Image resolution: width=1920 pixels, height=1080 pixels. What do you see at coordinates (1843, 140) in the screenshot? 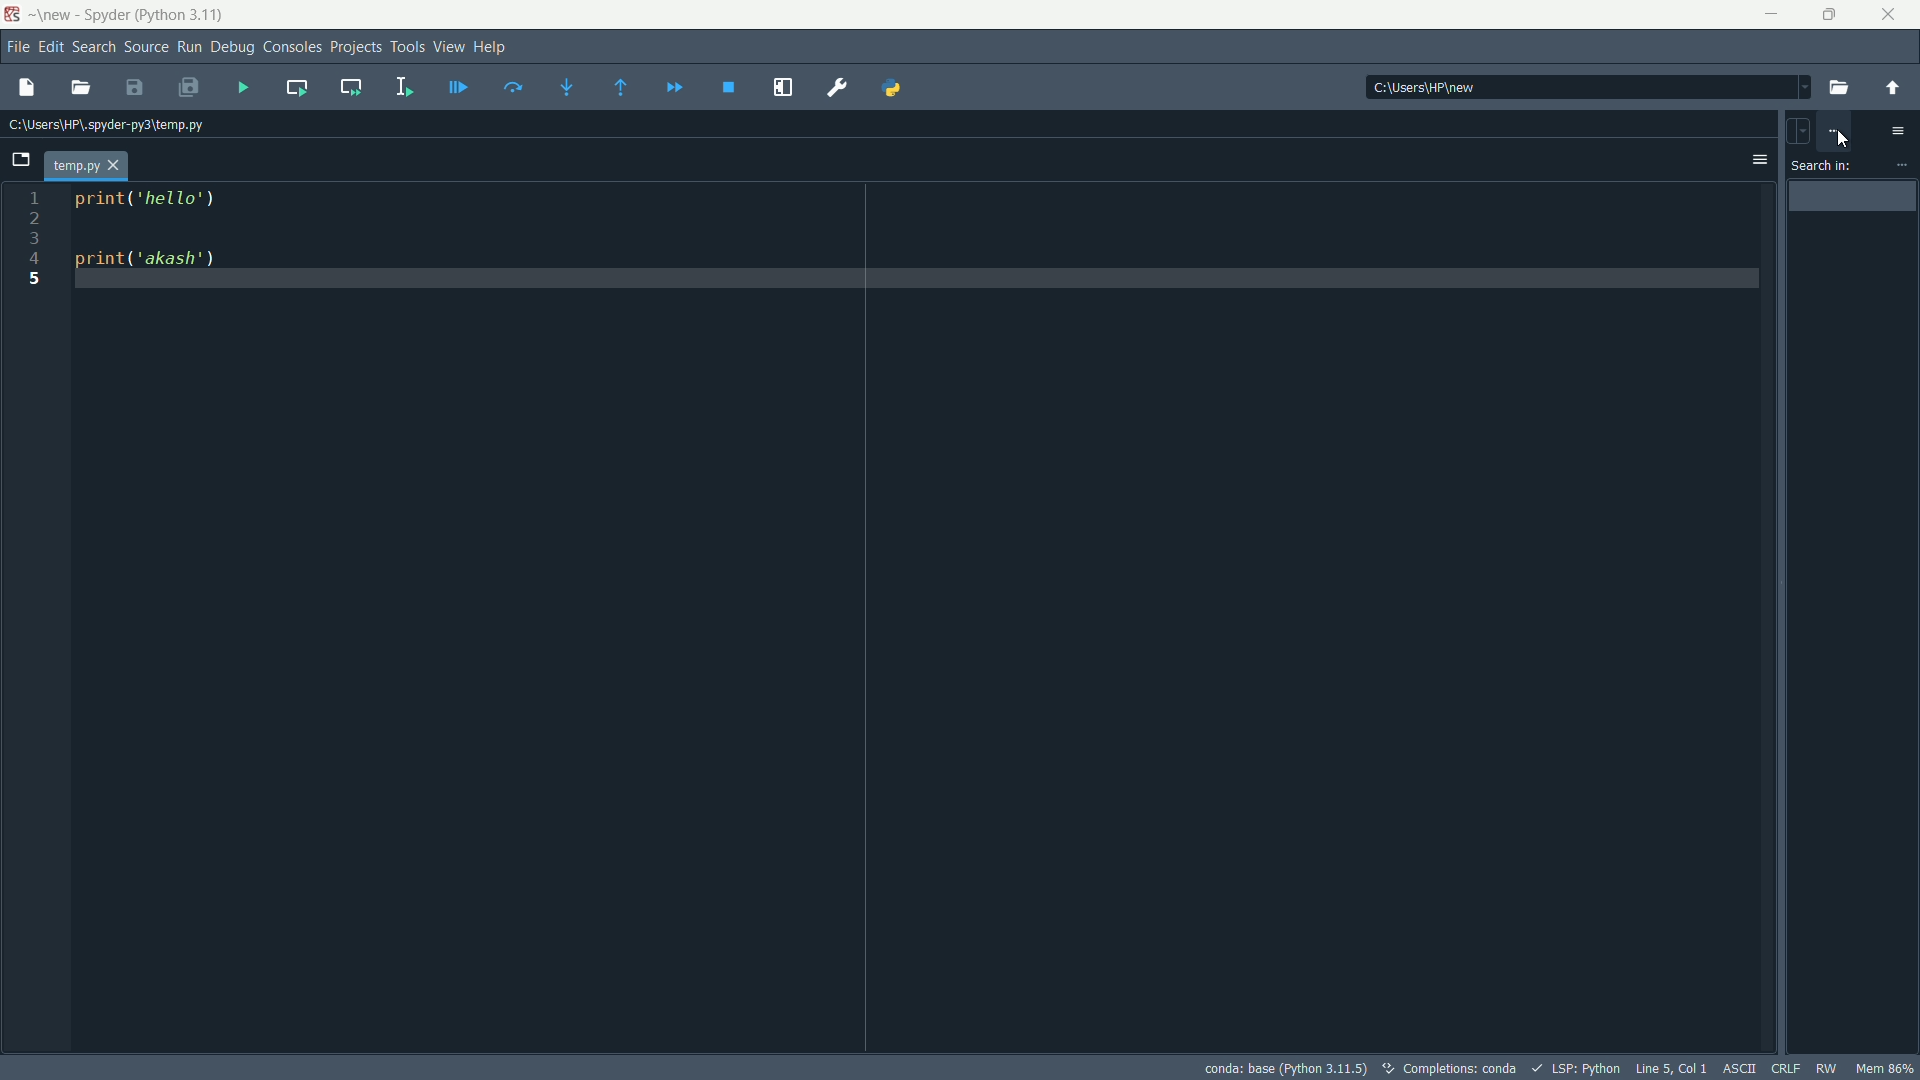
I see `cursor` at bounding box center [1843, 140].